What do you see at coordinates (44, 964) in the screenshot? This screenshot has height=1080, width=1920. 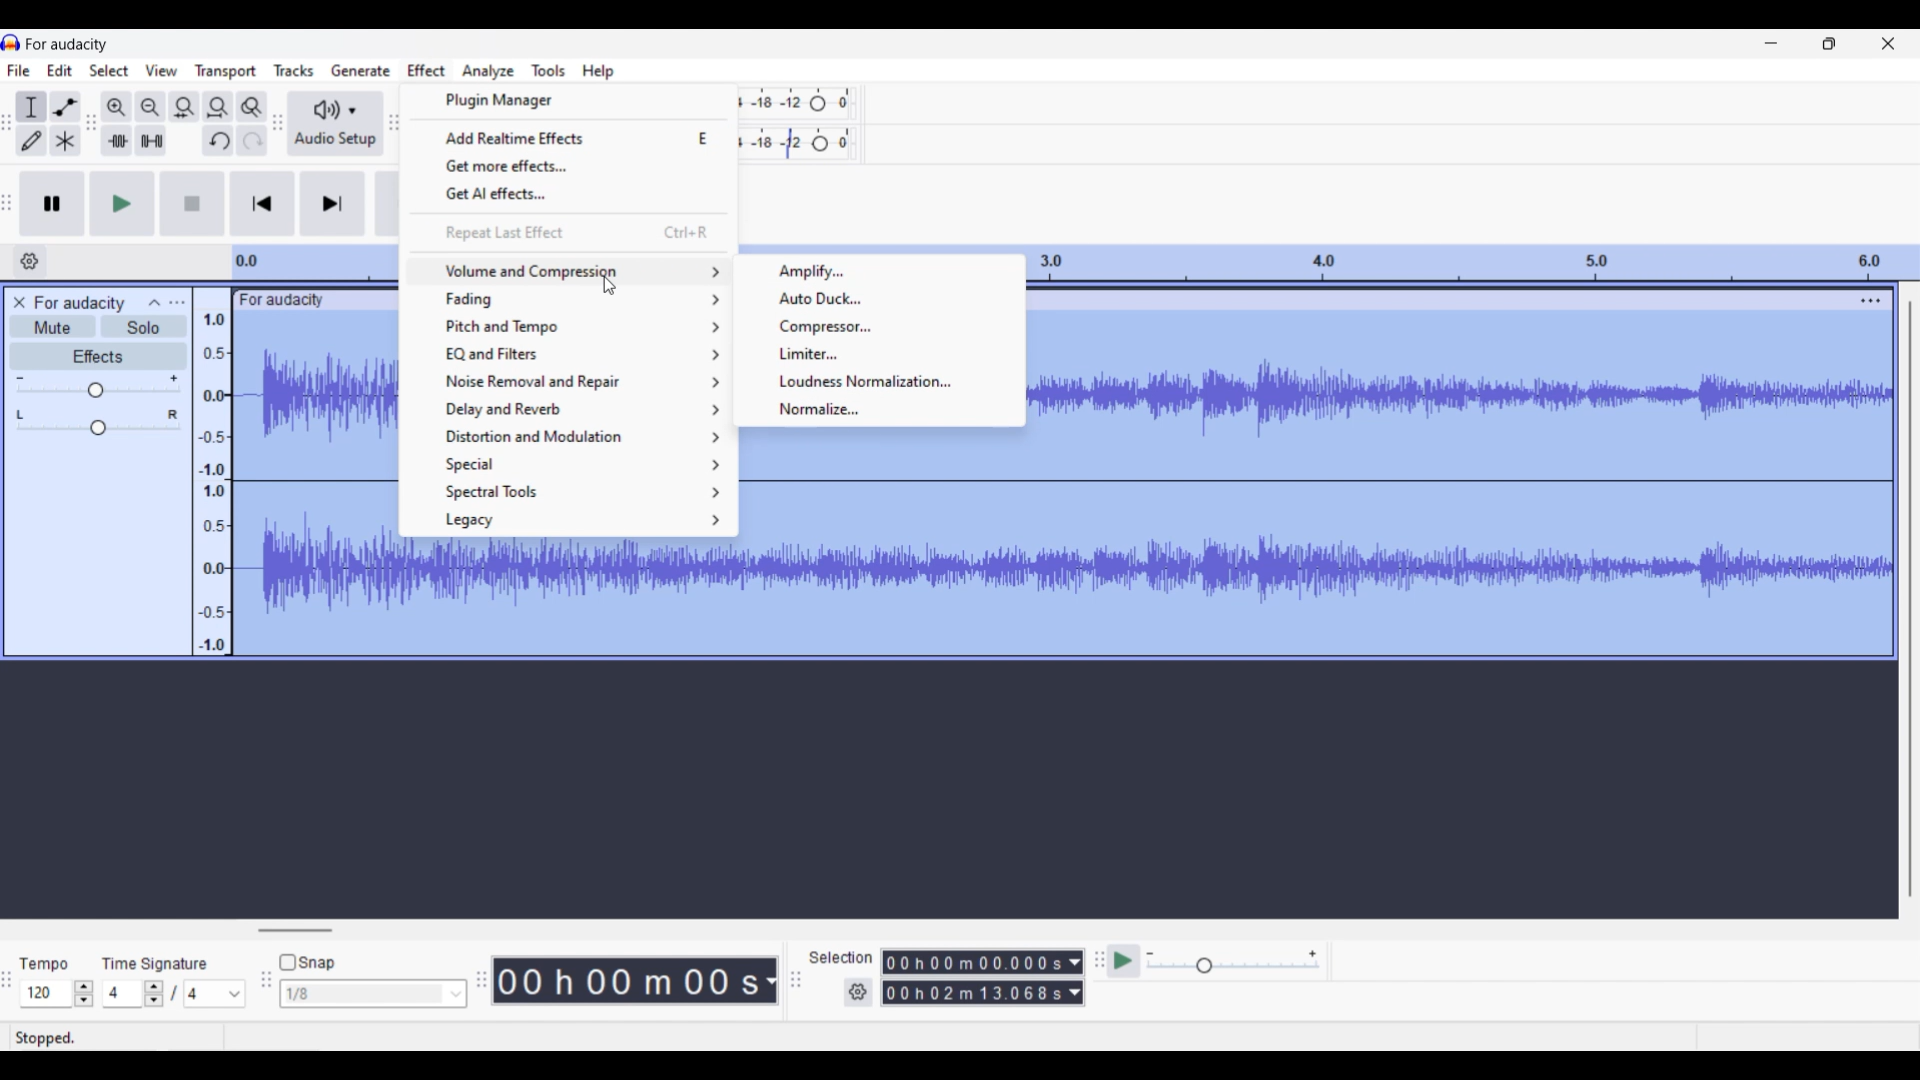 I see `tempo` at bounding box center [44, 964].